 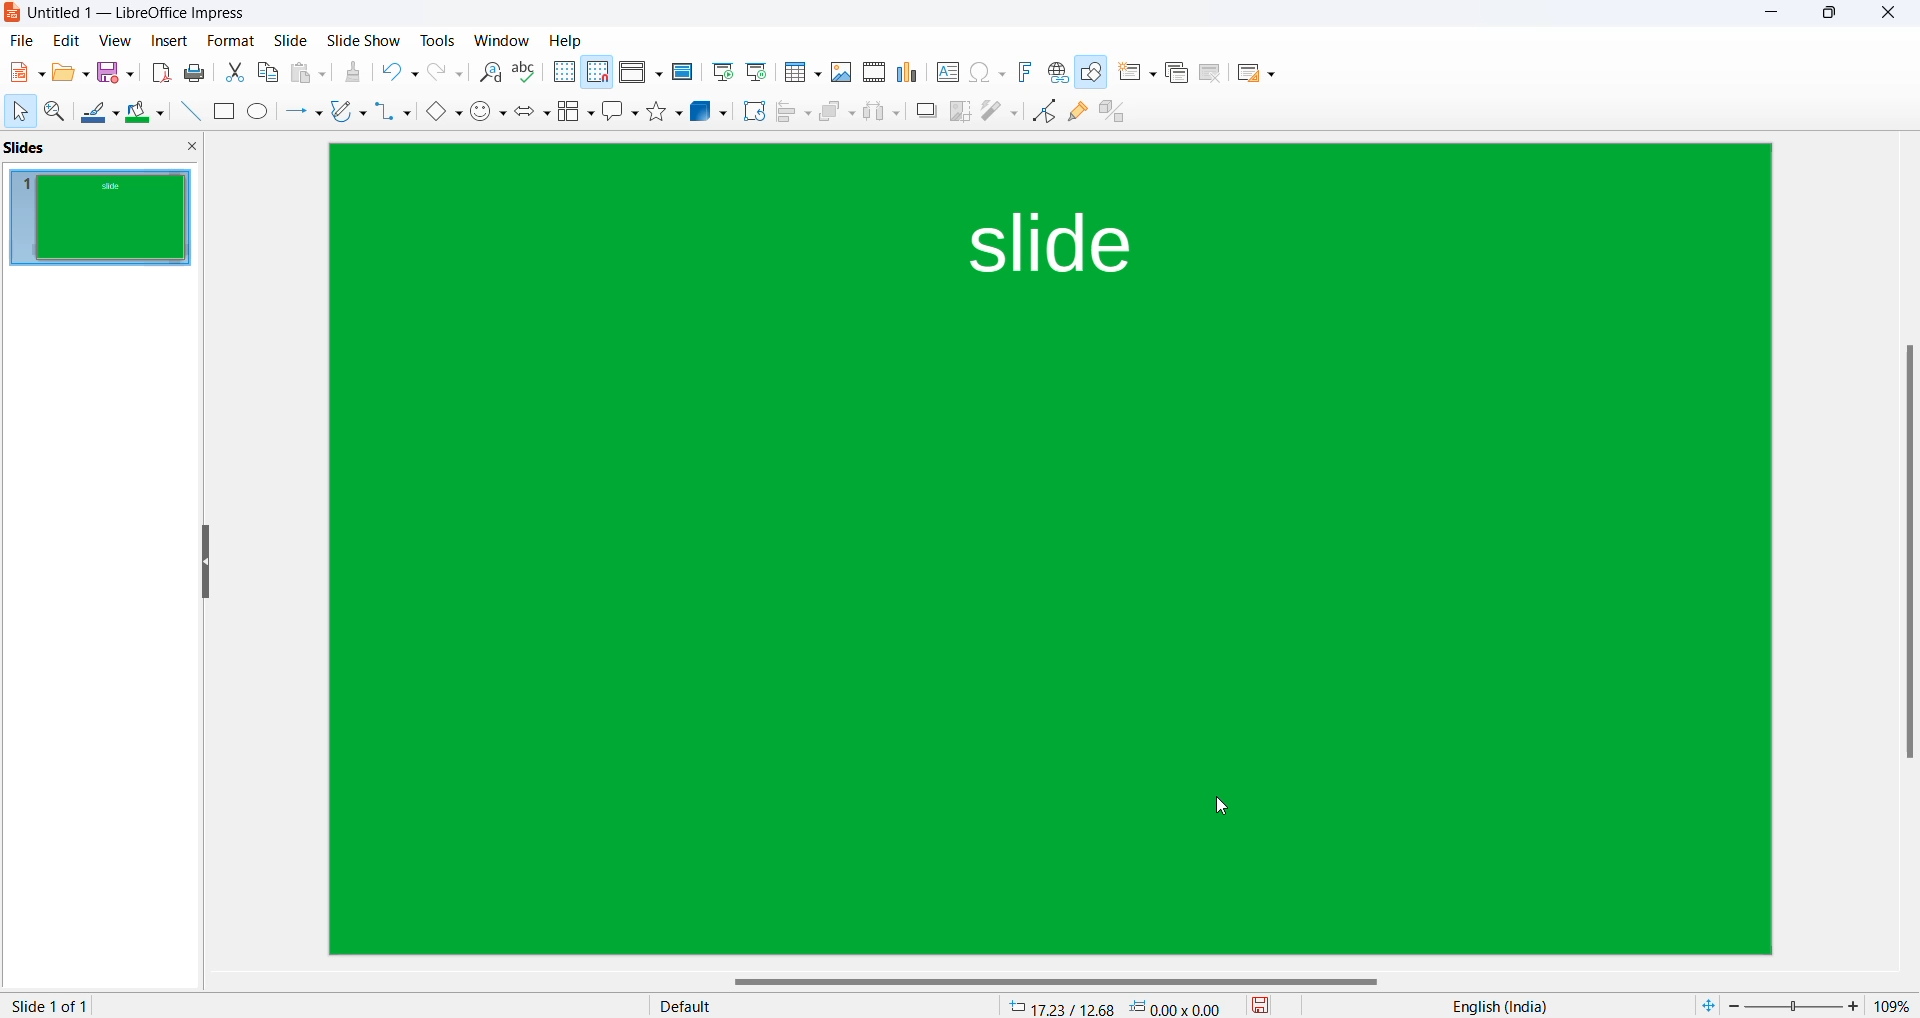 I want to click on block arrows , so click(x=535, y=113).